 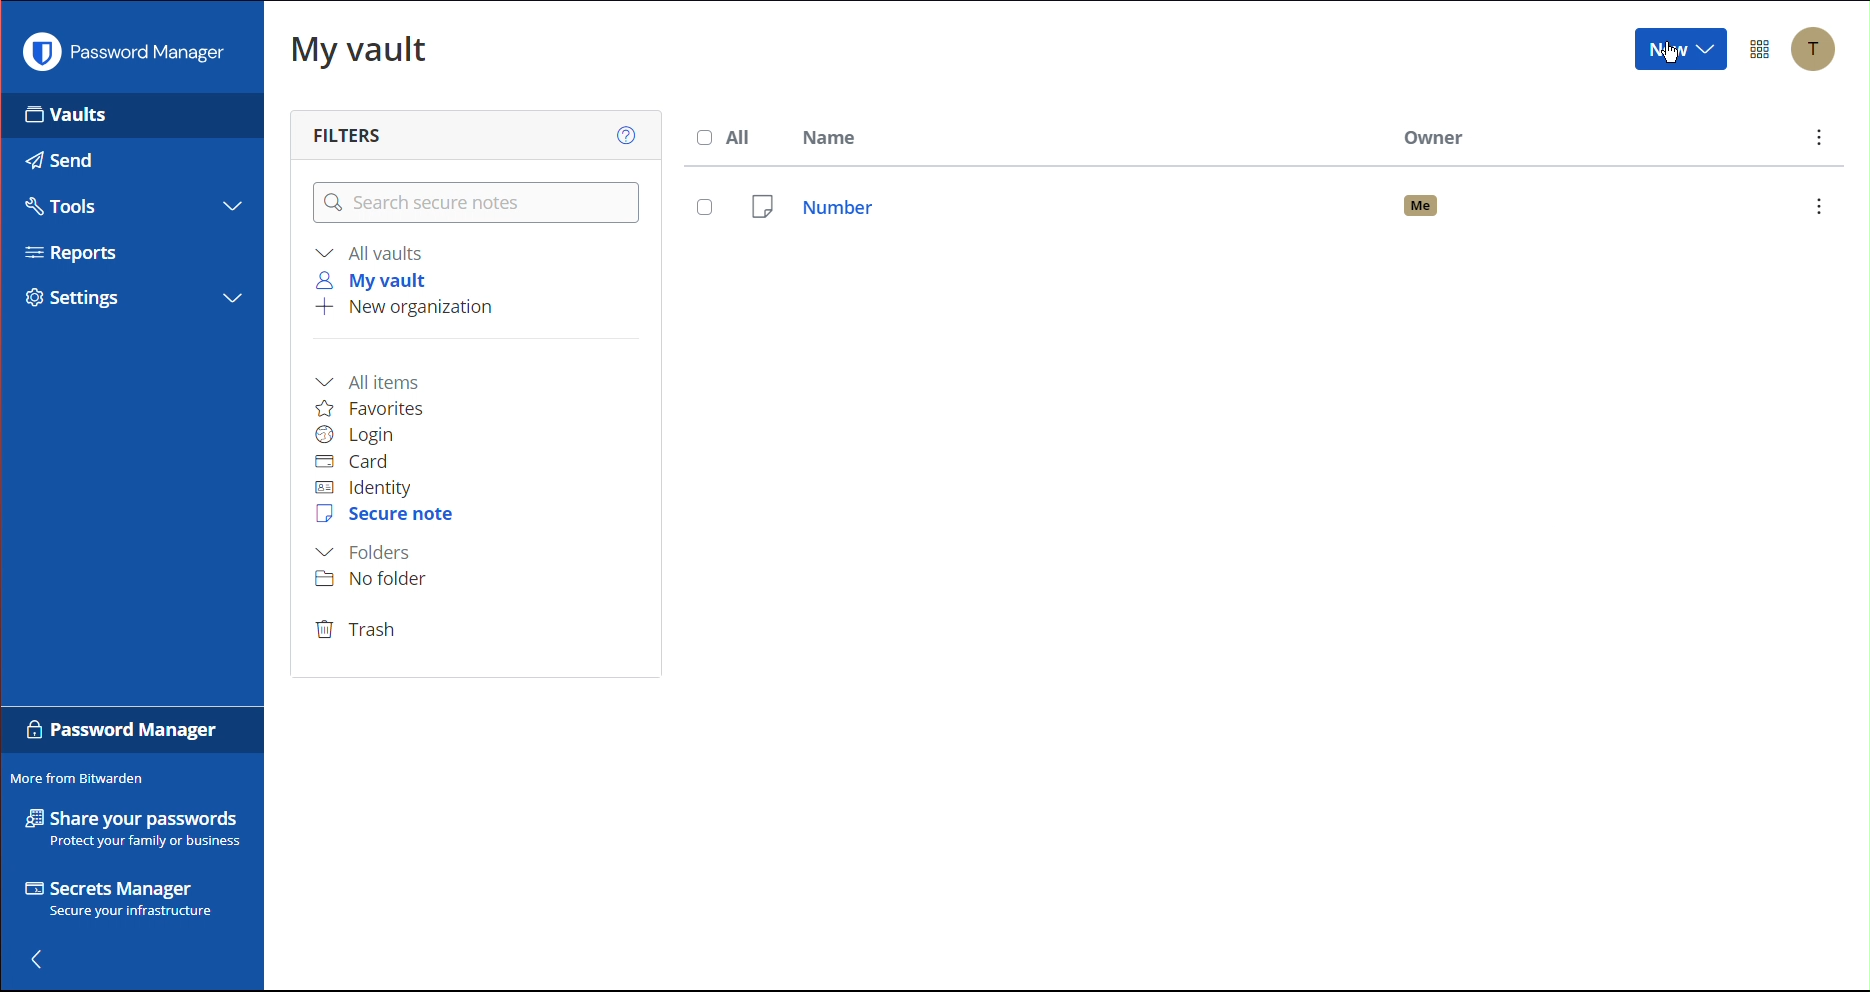 What do you see at coordinates (123, 902) in the screenshot?
I see `Secrets Manager` at bounding box center [123, 902].